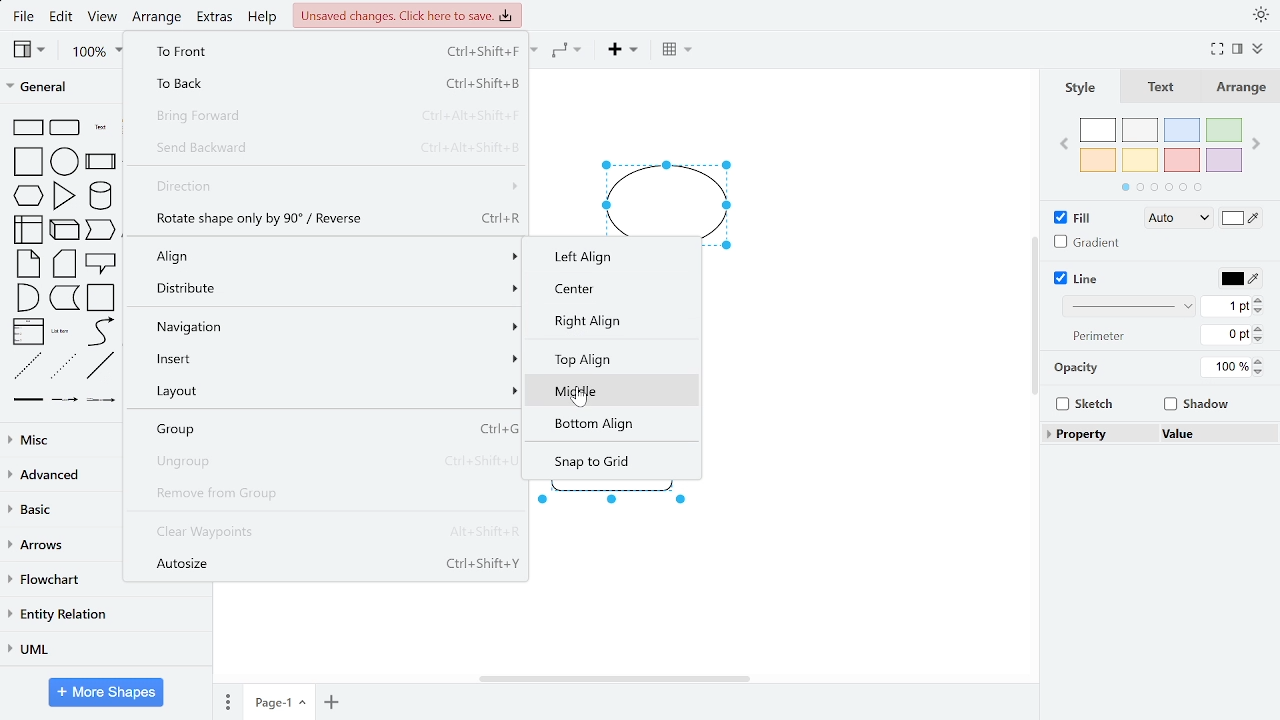 The width and height of the screenshot is (1280, 720). I want to click on unsaved changes. Click here to save, so click(407, 15).